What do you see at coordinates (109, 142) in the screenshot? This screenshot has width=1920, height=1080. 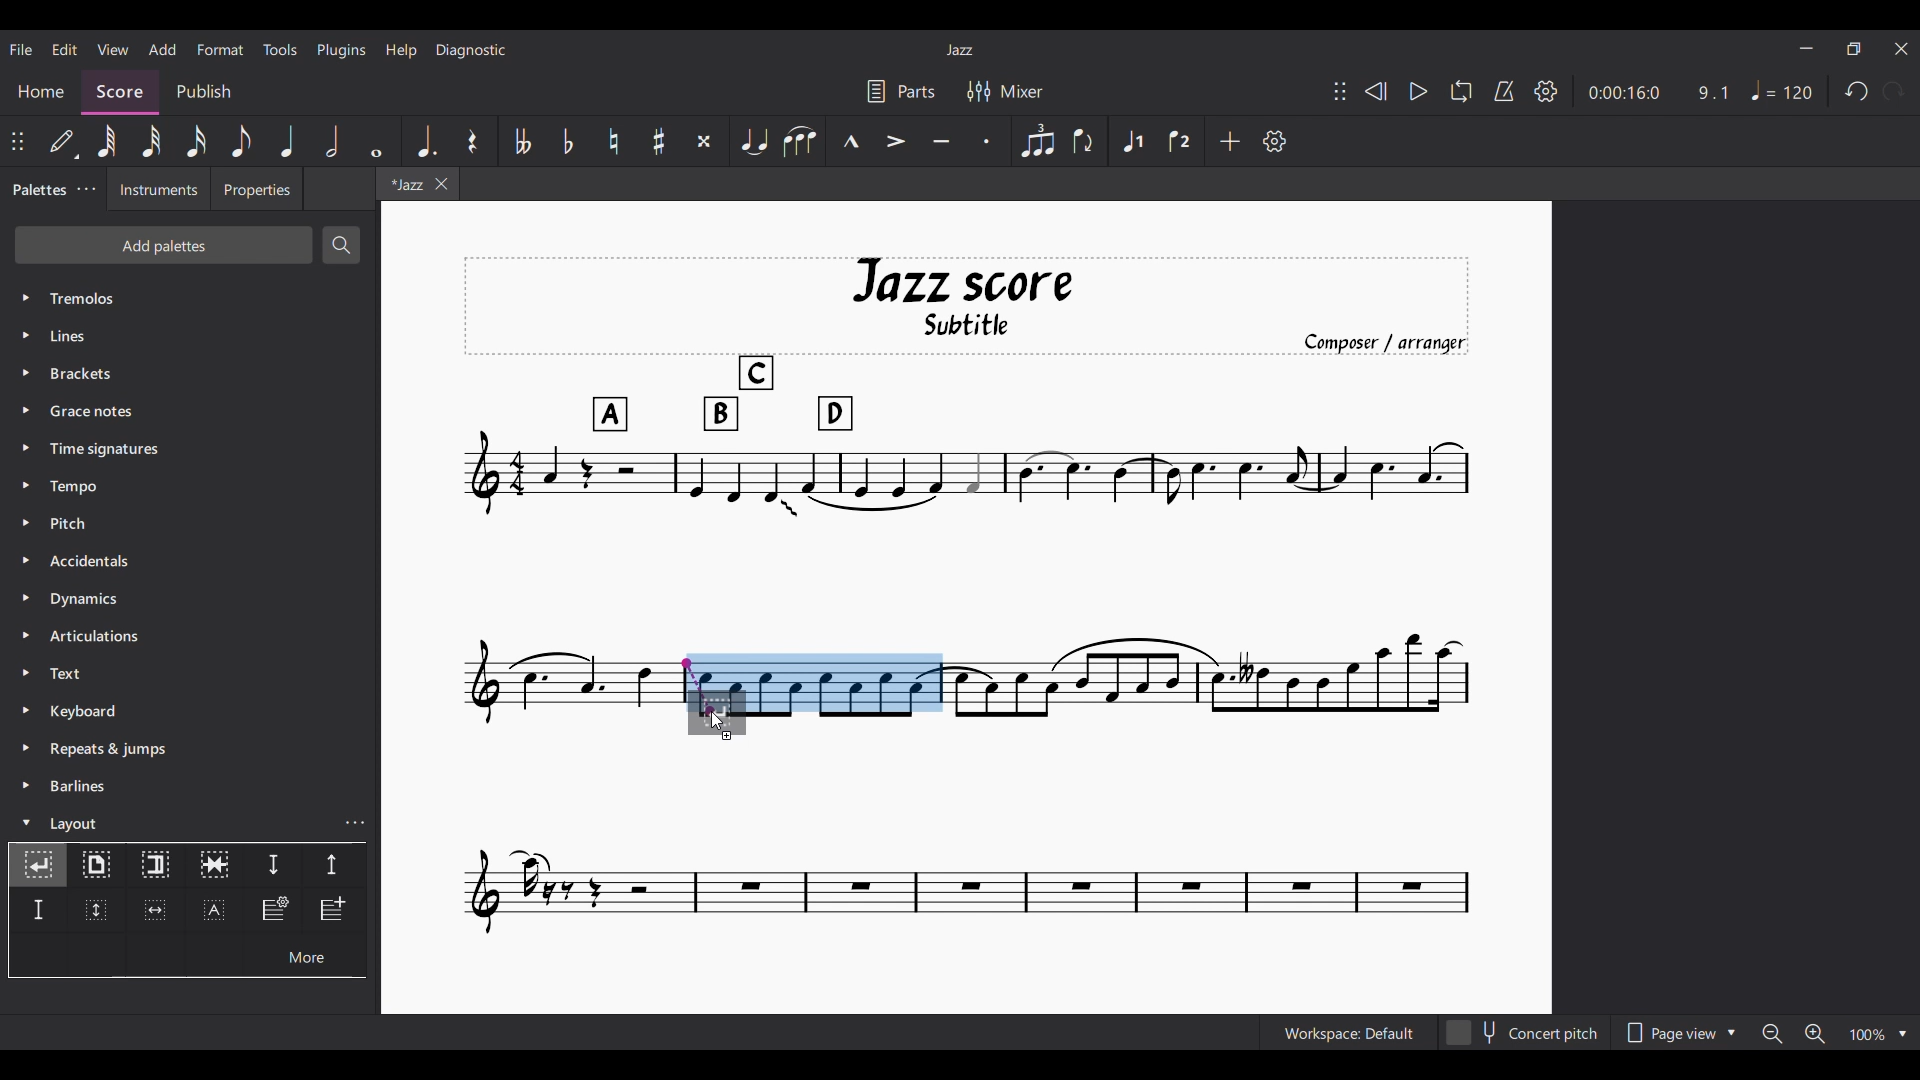 I see `64th note` at bounding box center [109, 142].